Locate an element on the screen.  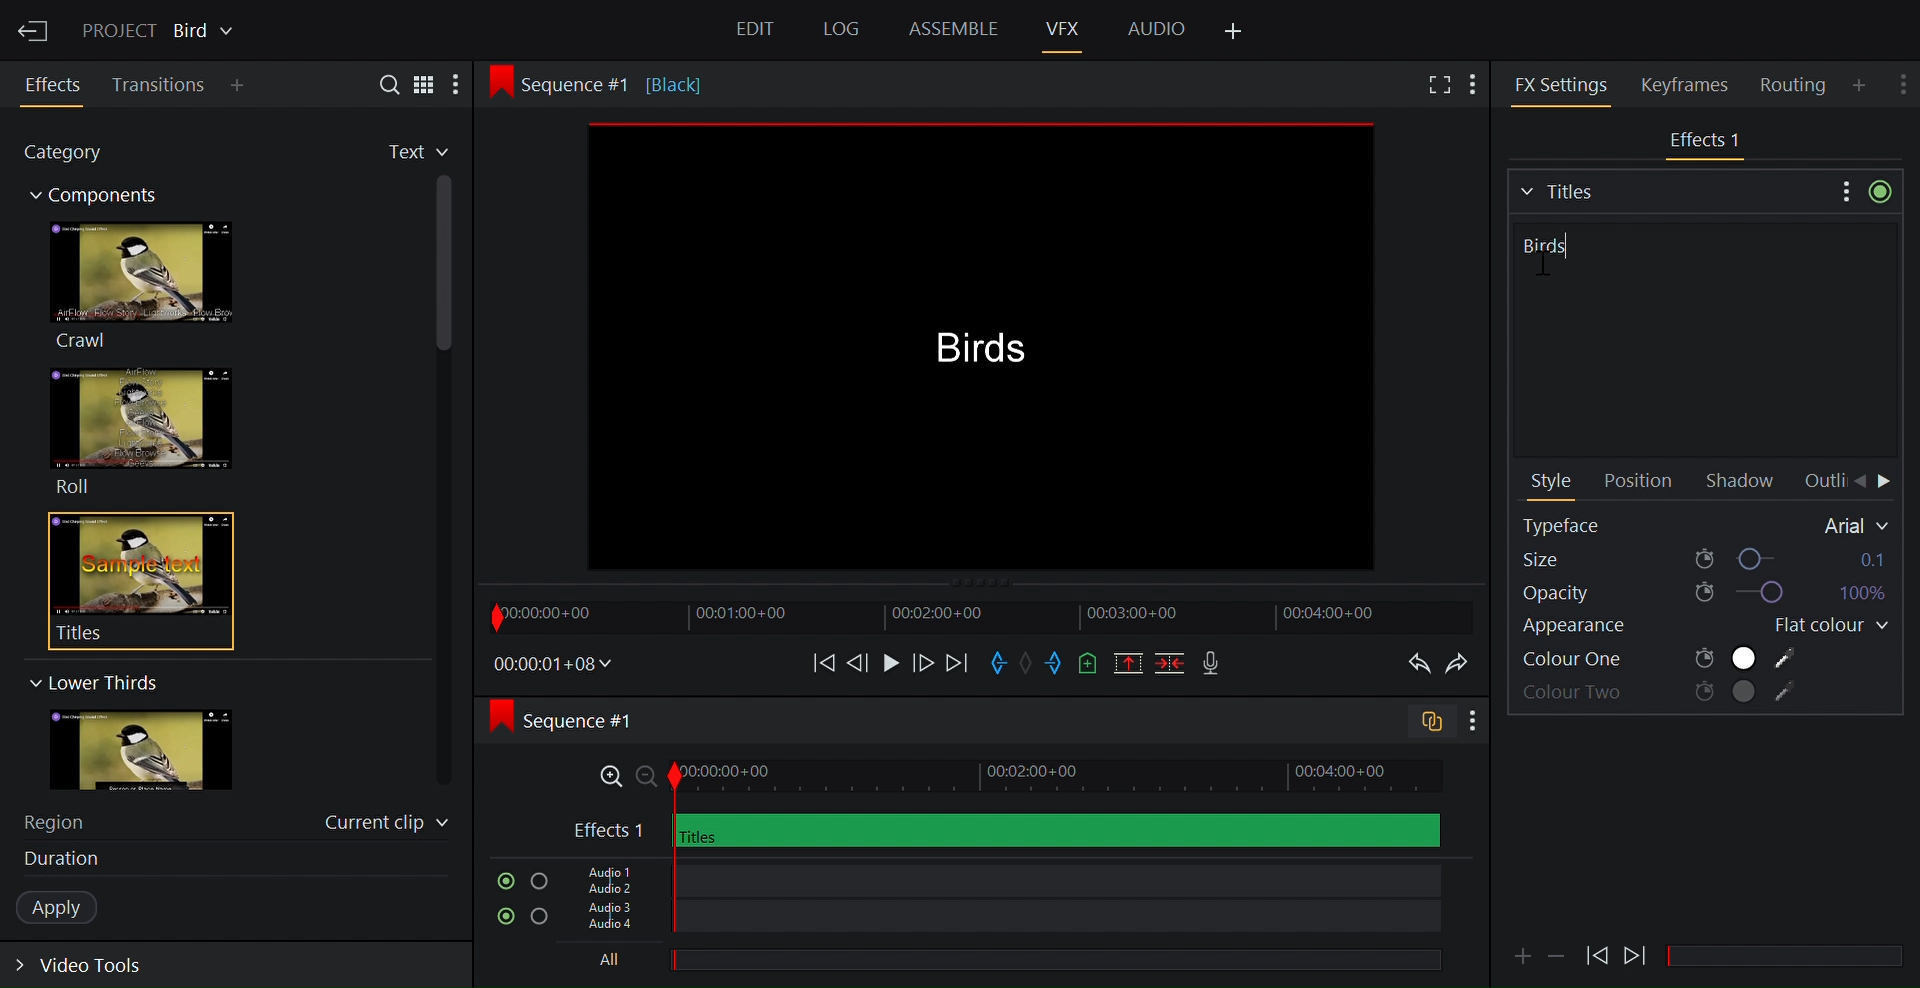
Size is located at coordinates (1705, 558).